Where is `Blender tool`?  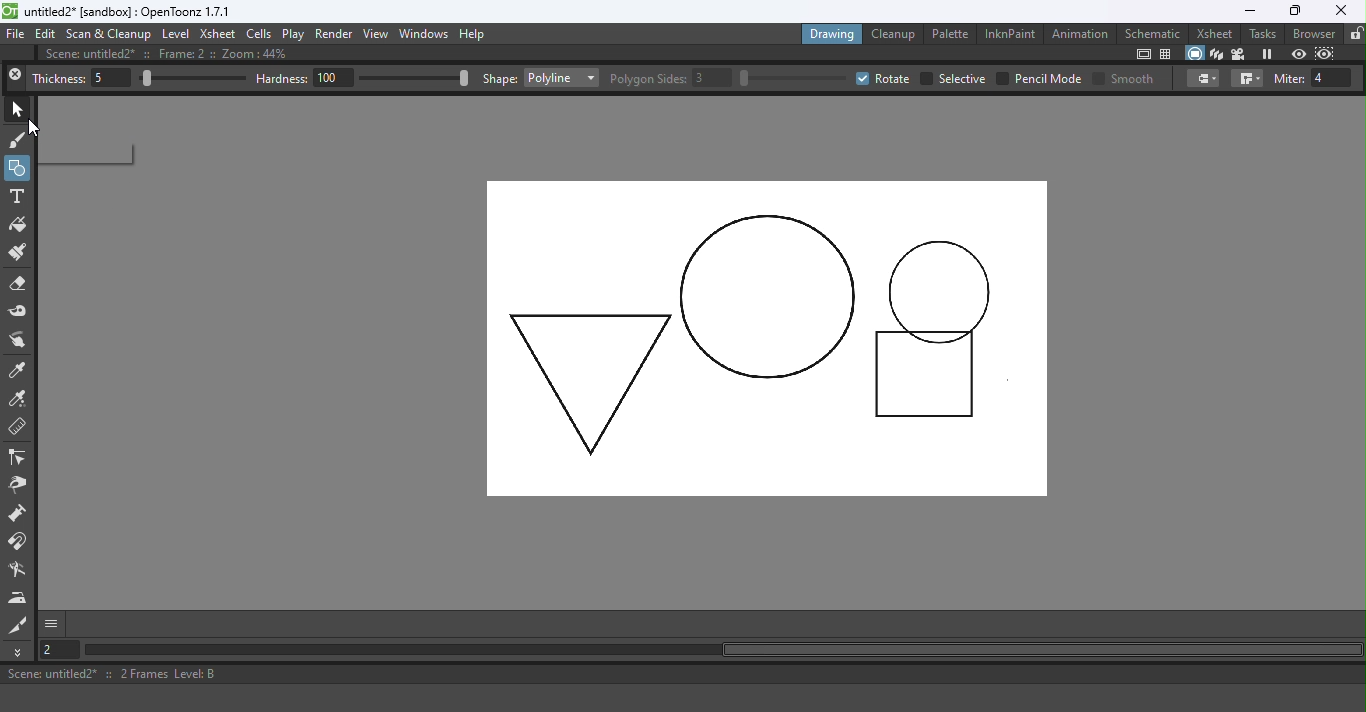
Blender tool is located at coordinates (20, 570).